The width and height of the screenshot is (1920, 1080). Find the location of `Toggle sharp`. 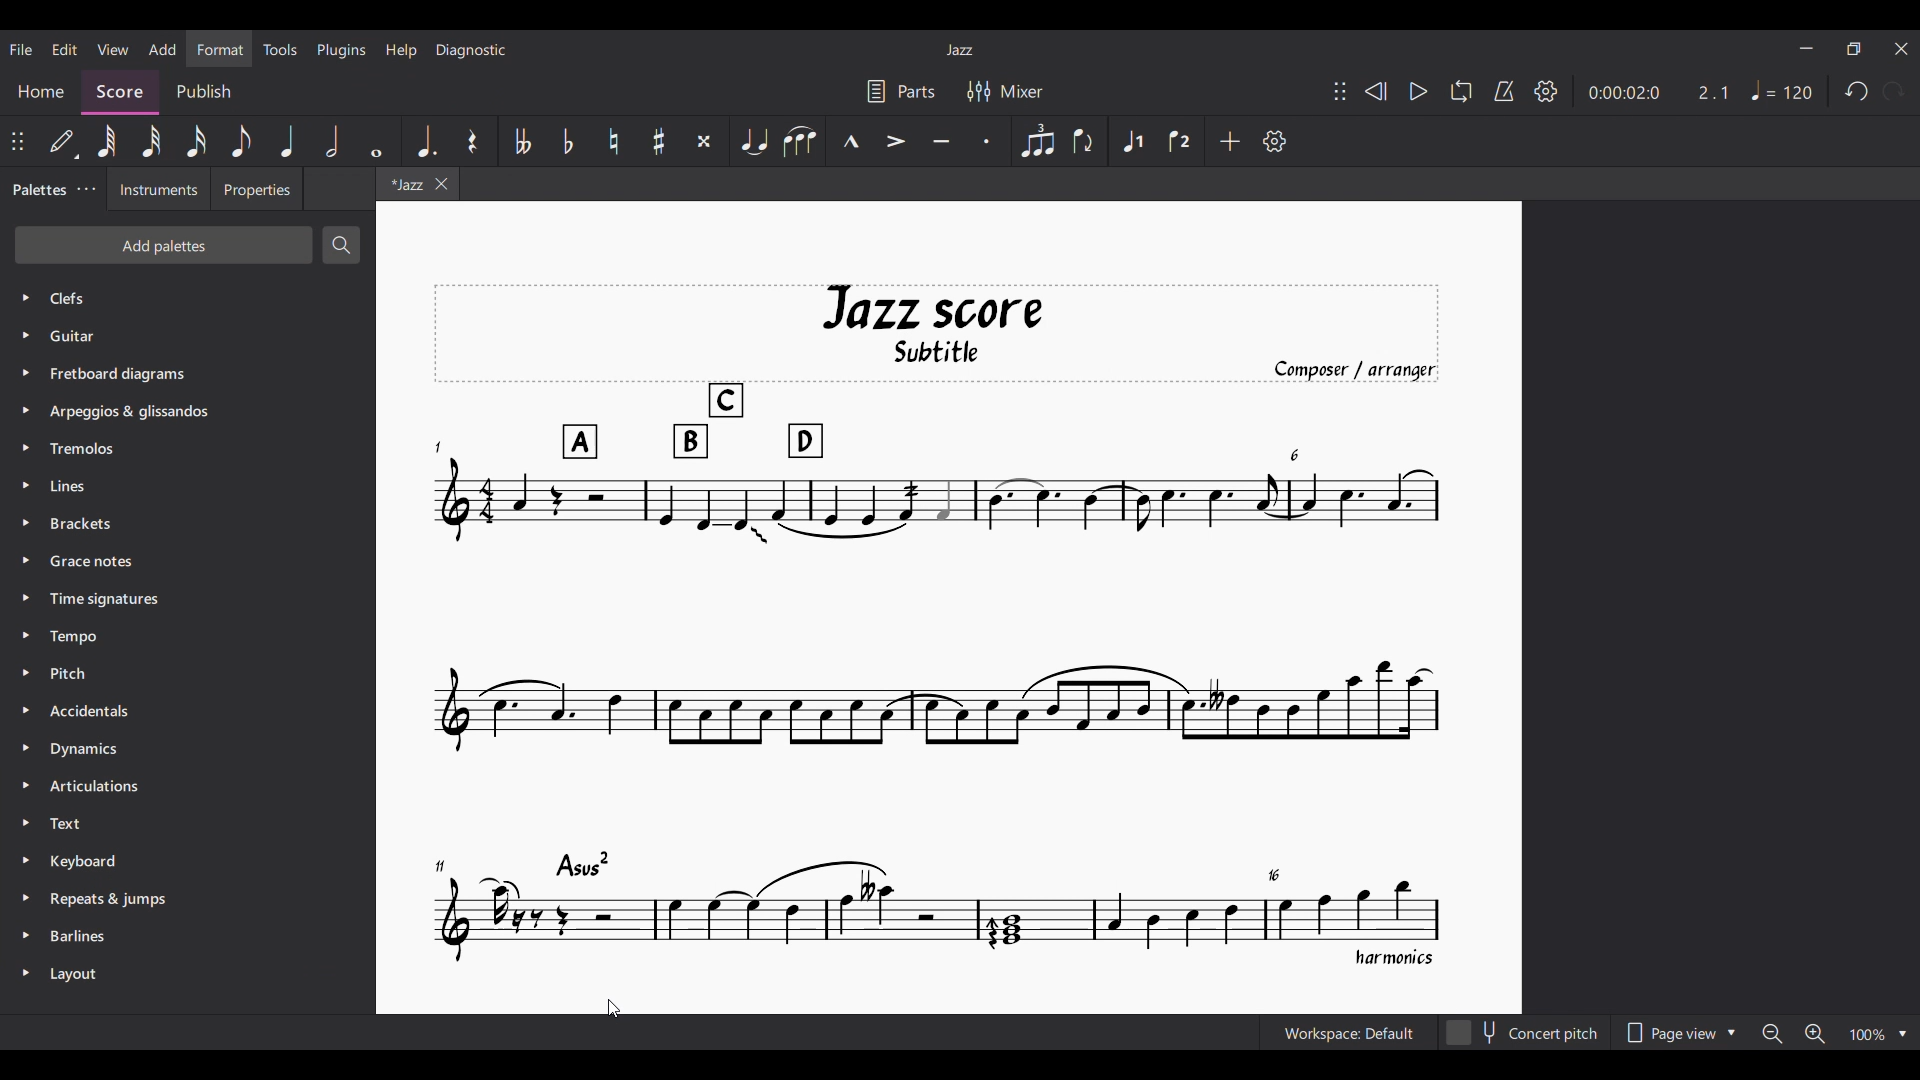

Toggle sharp is located at coordinates (660, 141).